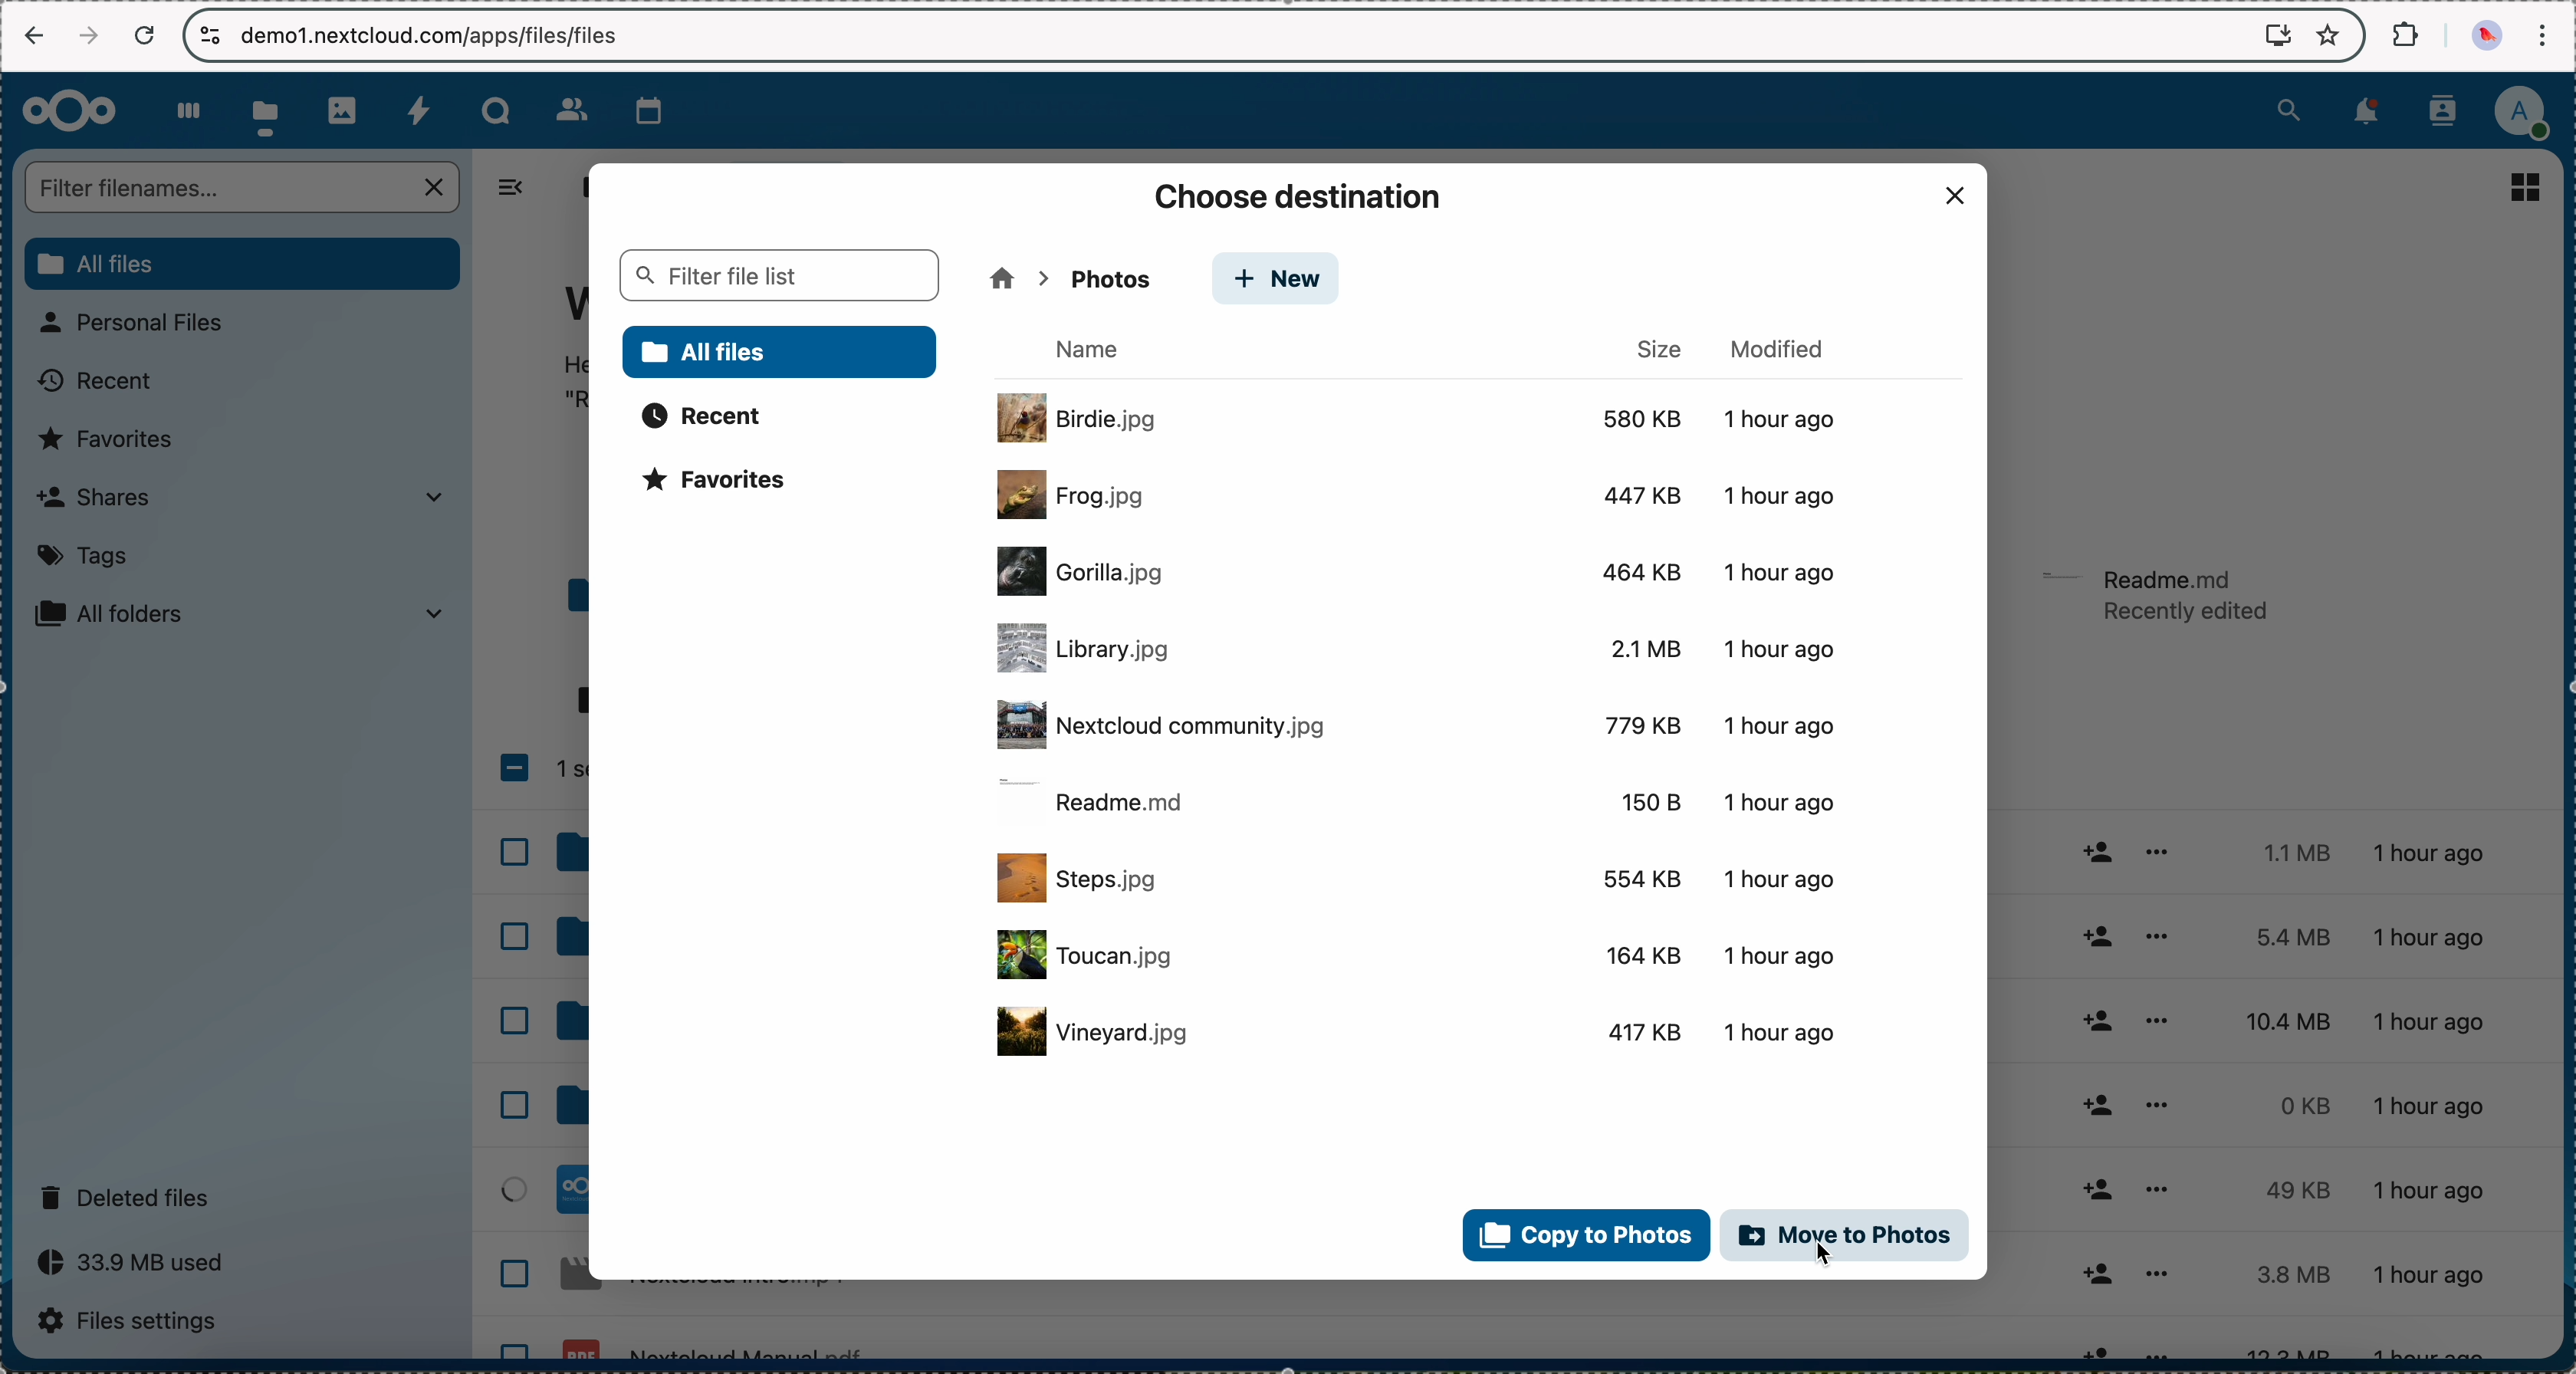 Image resolution: width=2576 pixels, height=1374 pixels. I want to click on file, so click(1423, 878).